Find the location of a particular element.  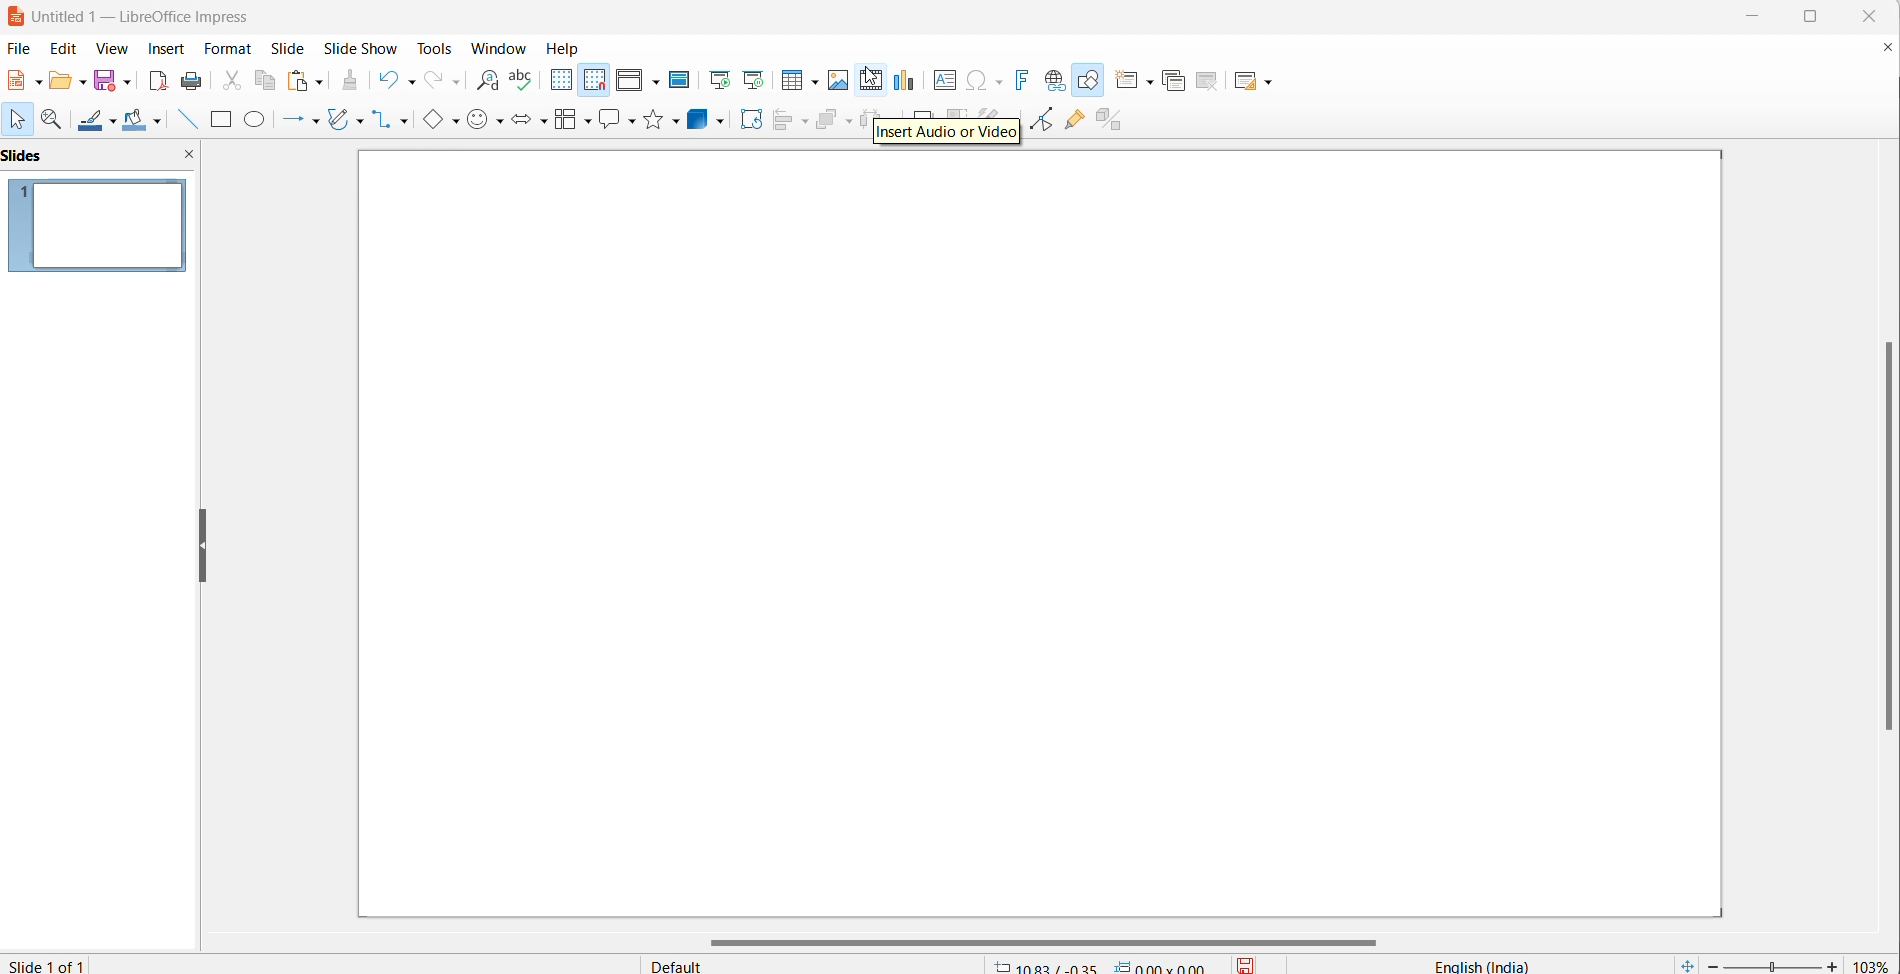

Slide layout options is located at coordinates (1268, 81).